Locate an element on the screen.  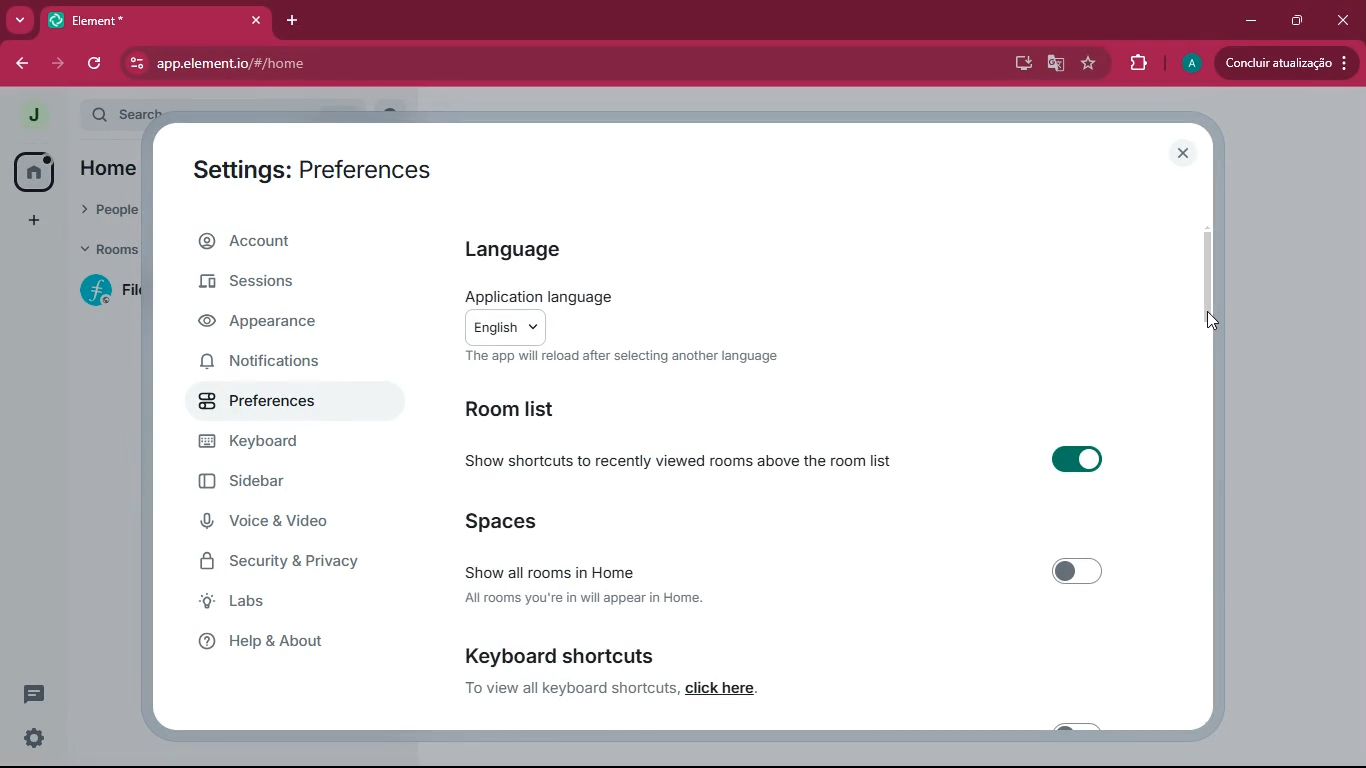
security is located at coordinates (297, 563).